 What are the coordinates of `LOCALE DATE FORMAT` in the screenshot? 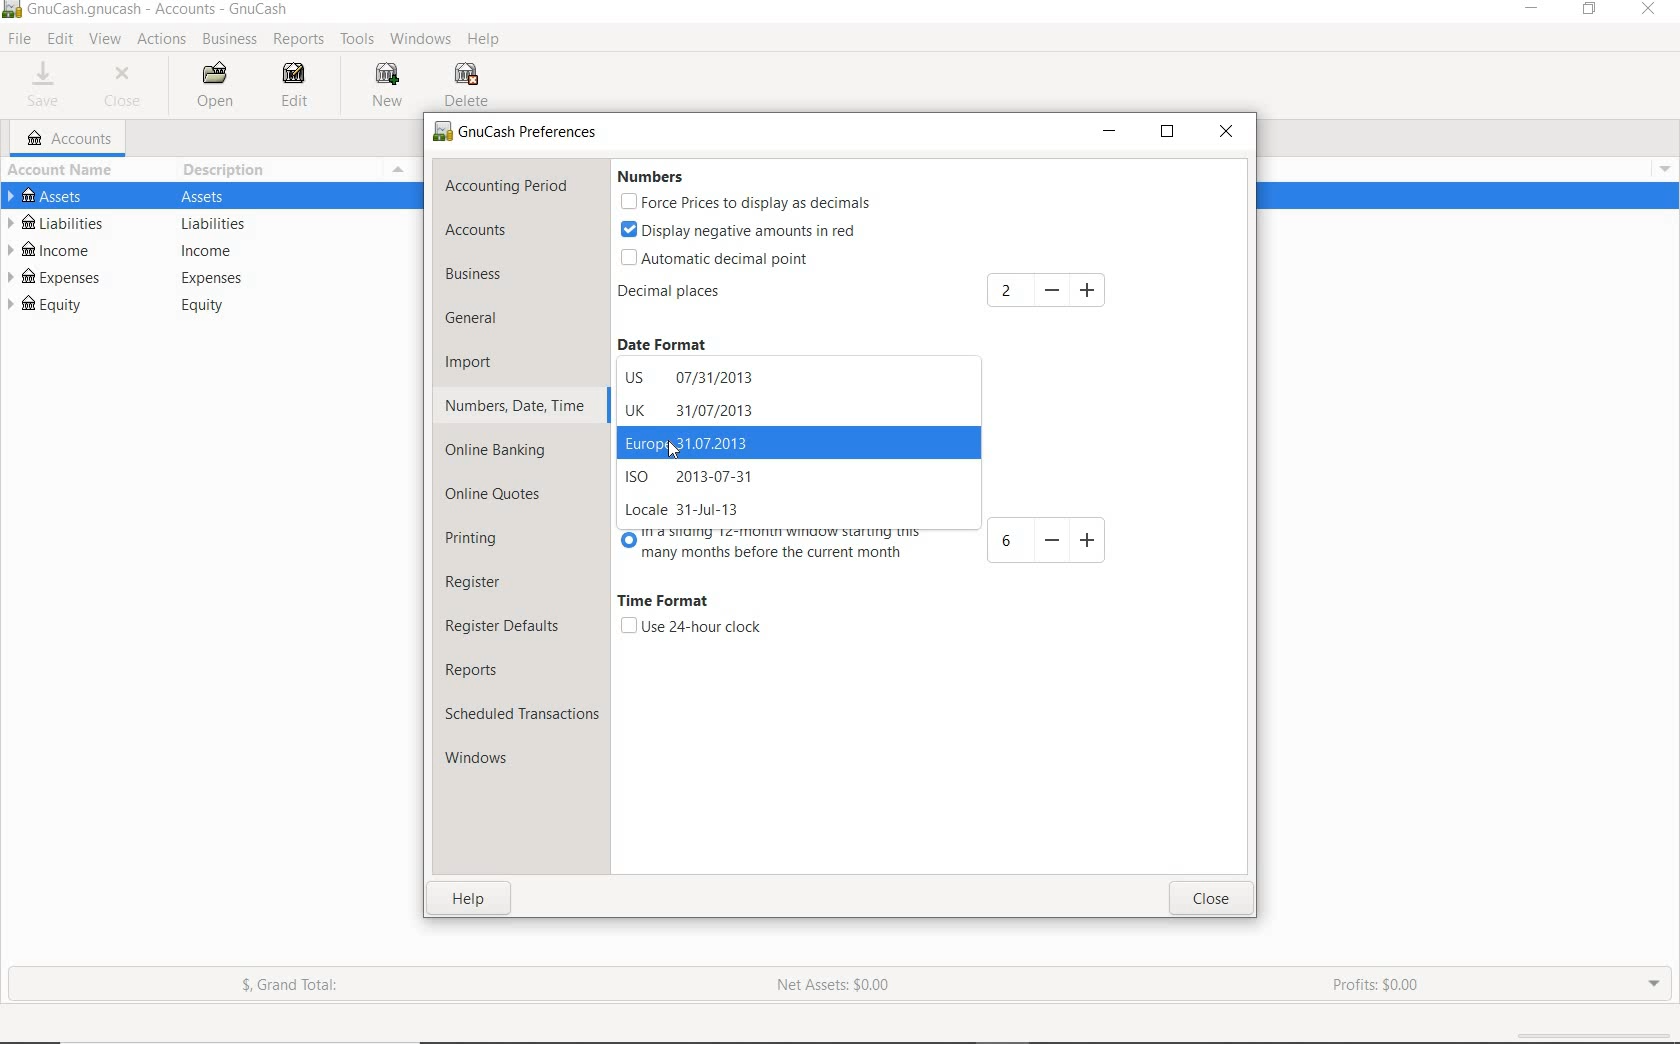 It's located at (688, 510).